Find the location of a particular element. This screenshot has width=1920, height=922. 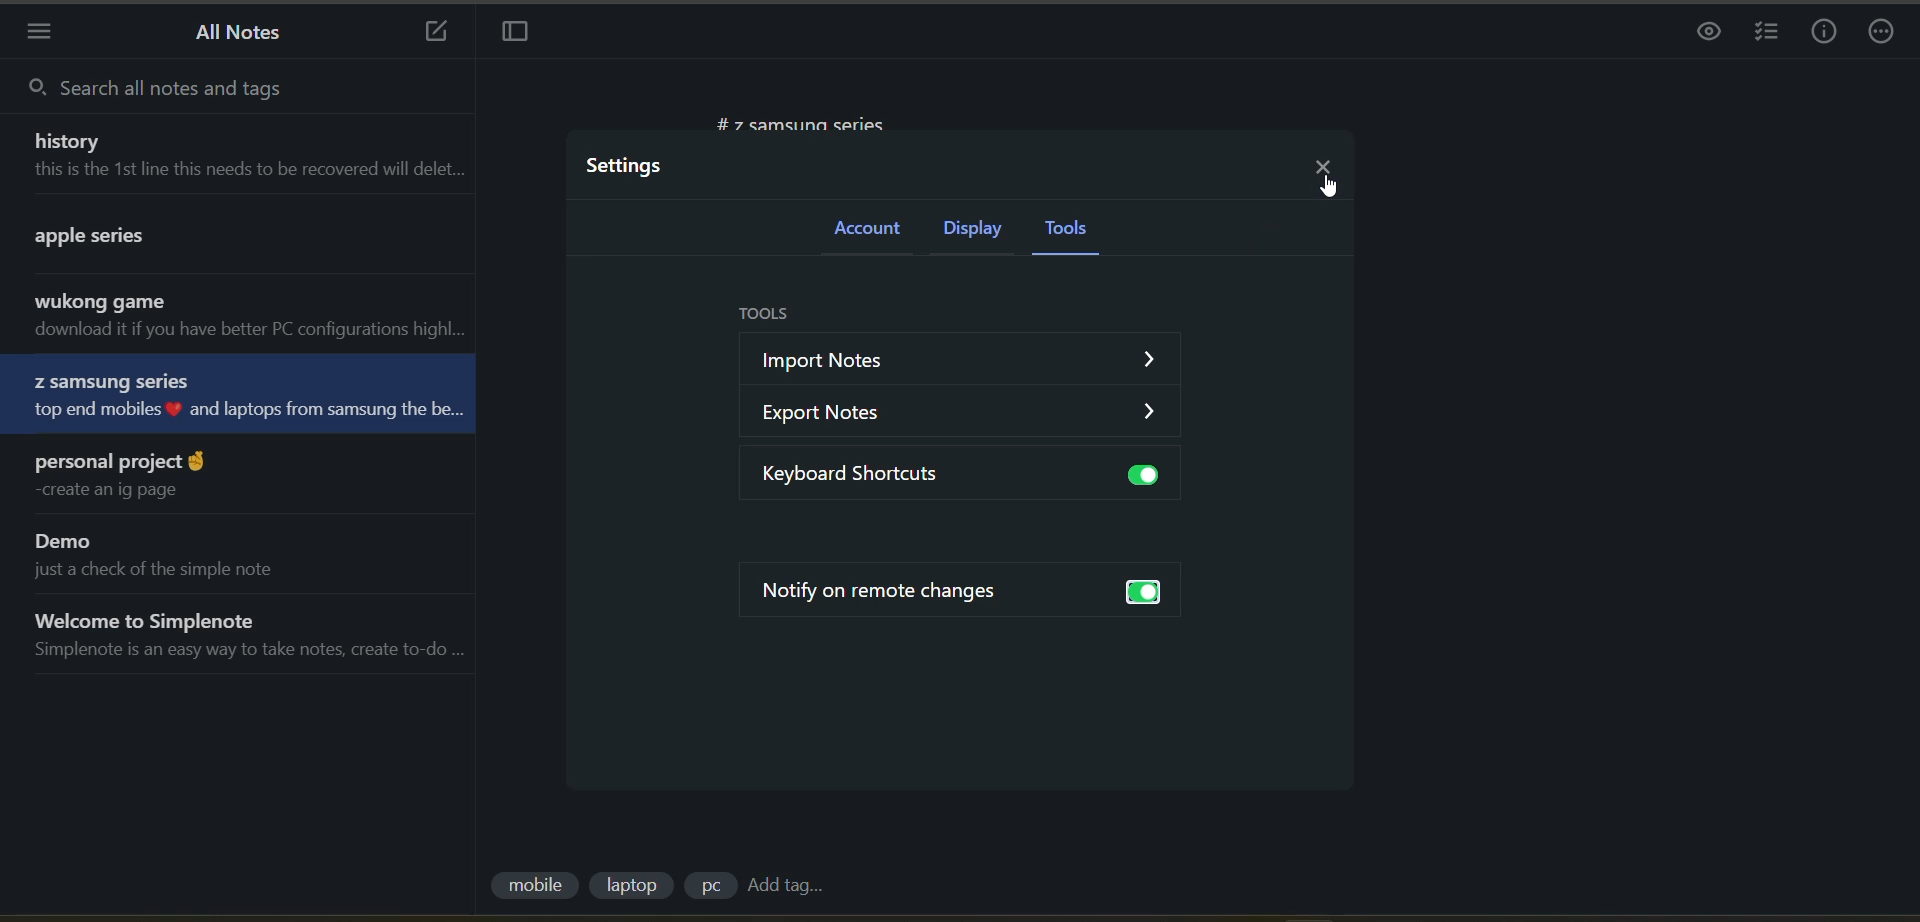

notify on remote changes enabled is located at coordinates (879, 596).